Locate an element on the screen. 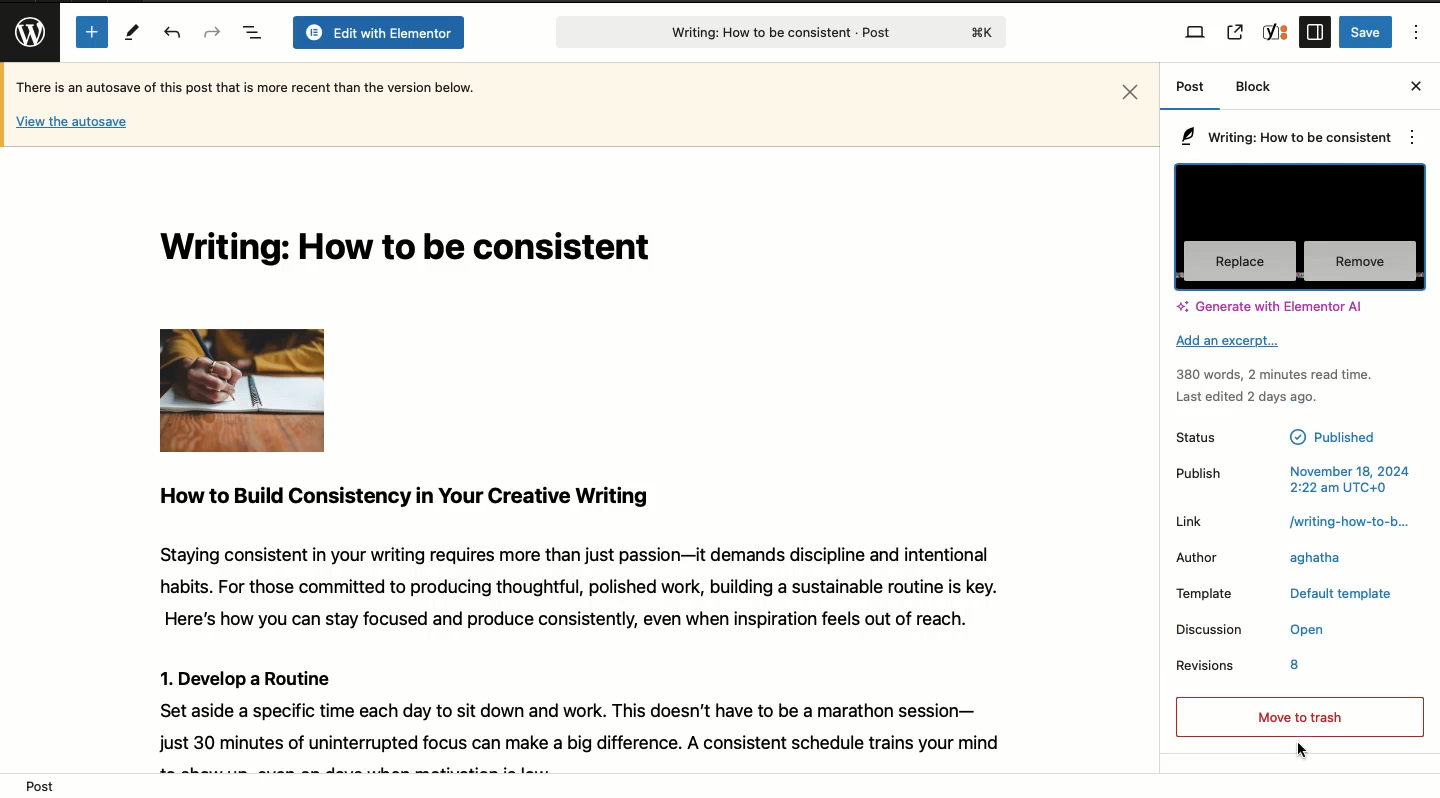 The image size is (1440, 798). Add an excerpt... is located at coordinates (1231, 341).